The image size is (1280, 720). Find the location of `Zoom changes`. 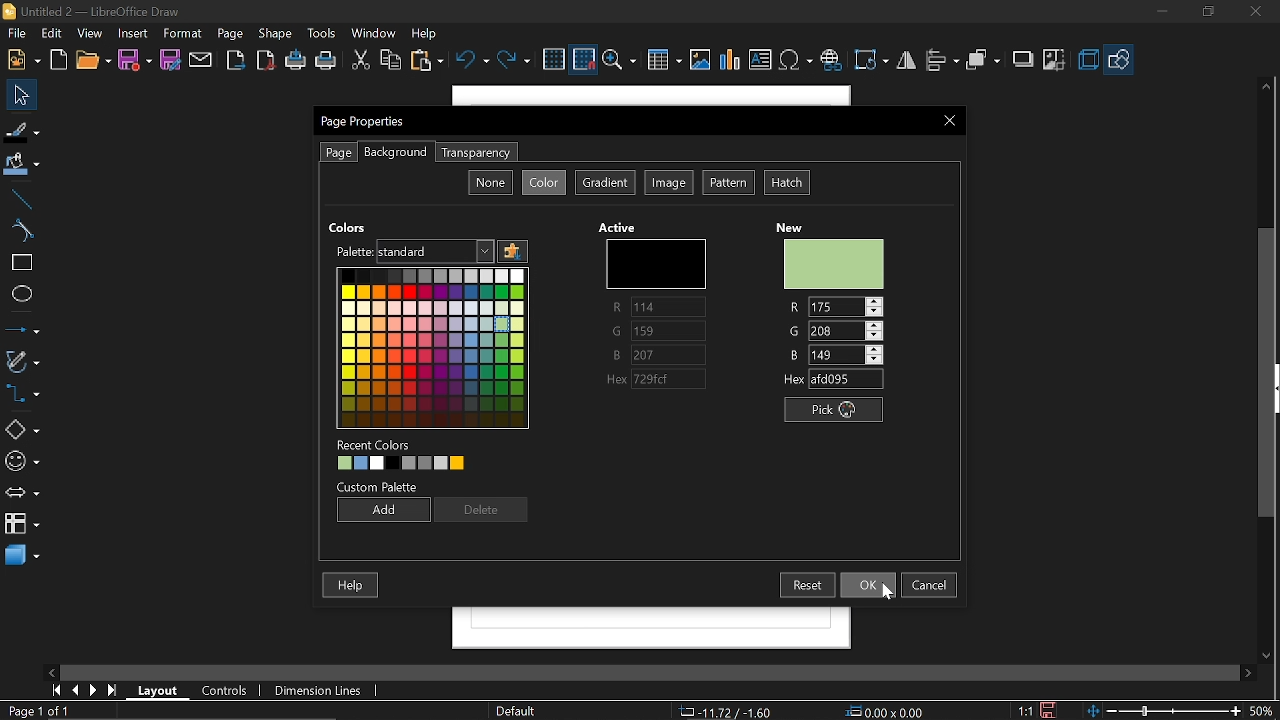

Zoom changes is located at coordinates (1165, 710).